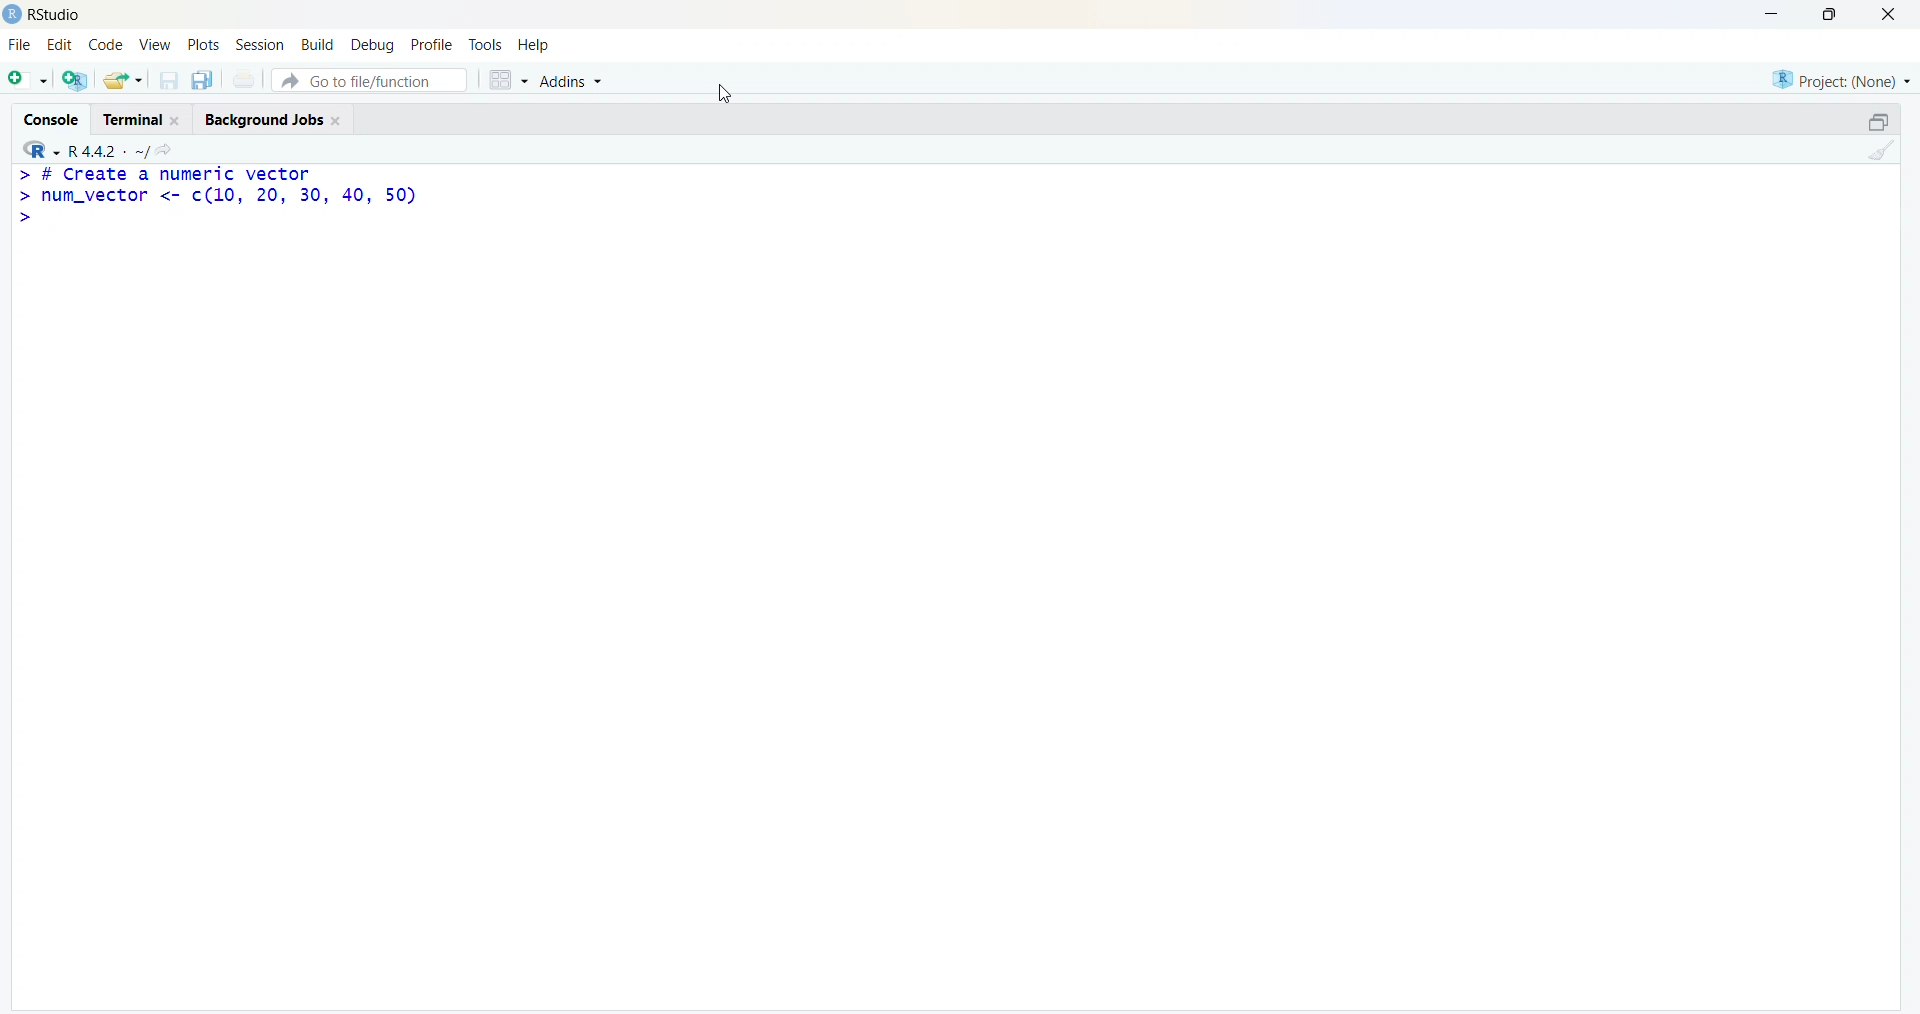  Describe the element at coordinates (725, 93) in the screenshot. I see `cursor` at that location.